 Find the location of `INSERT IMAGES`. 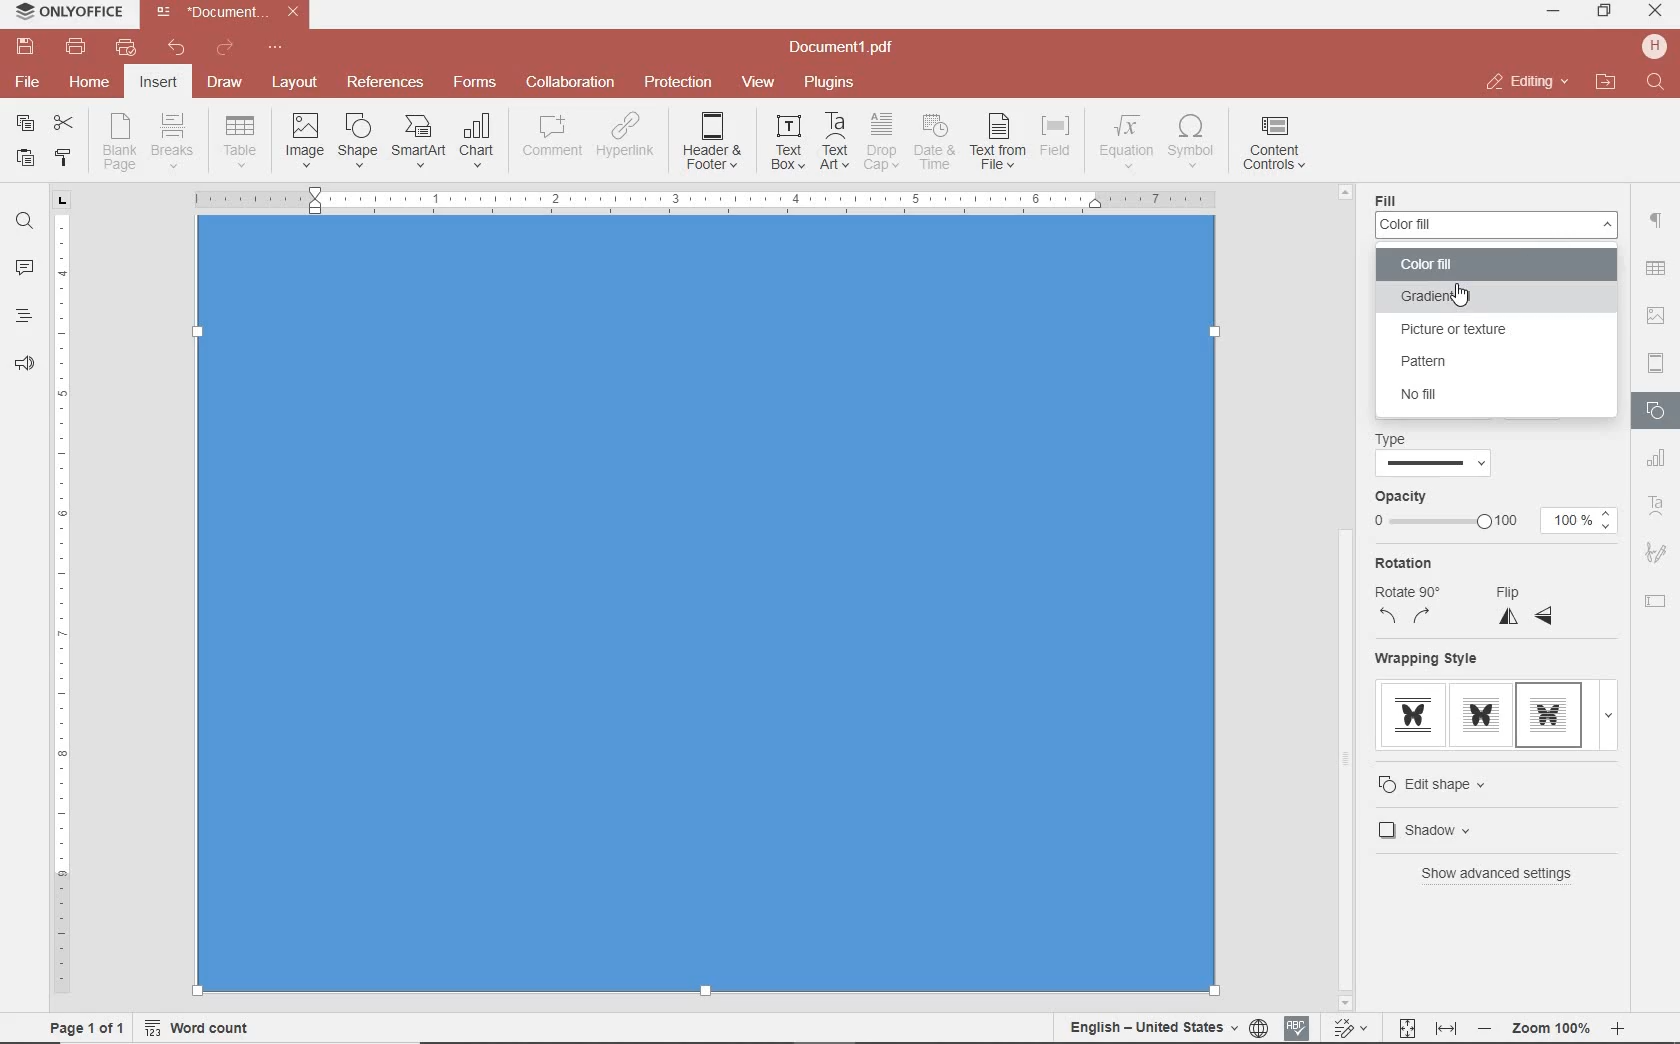

INSERT IMAGES is located at coordinates (305, 139).